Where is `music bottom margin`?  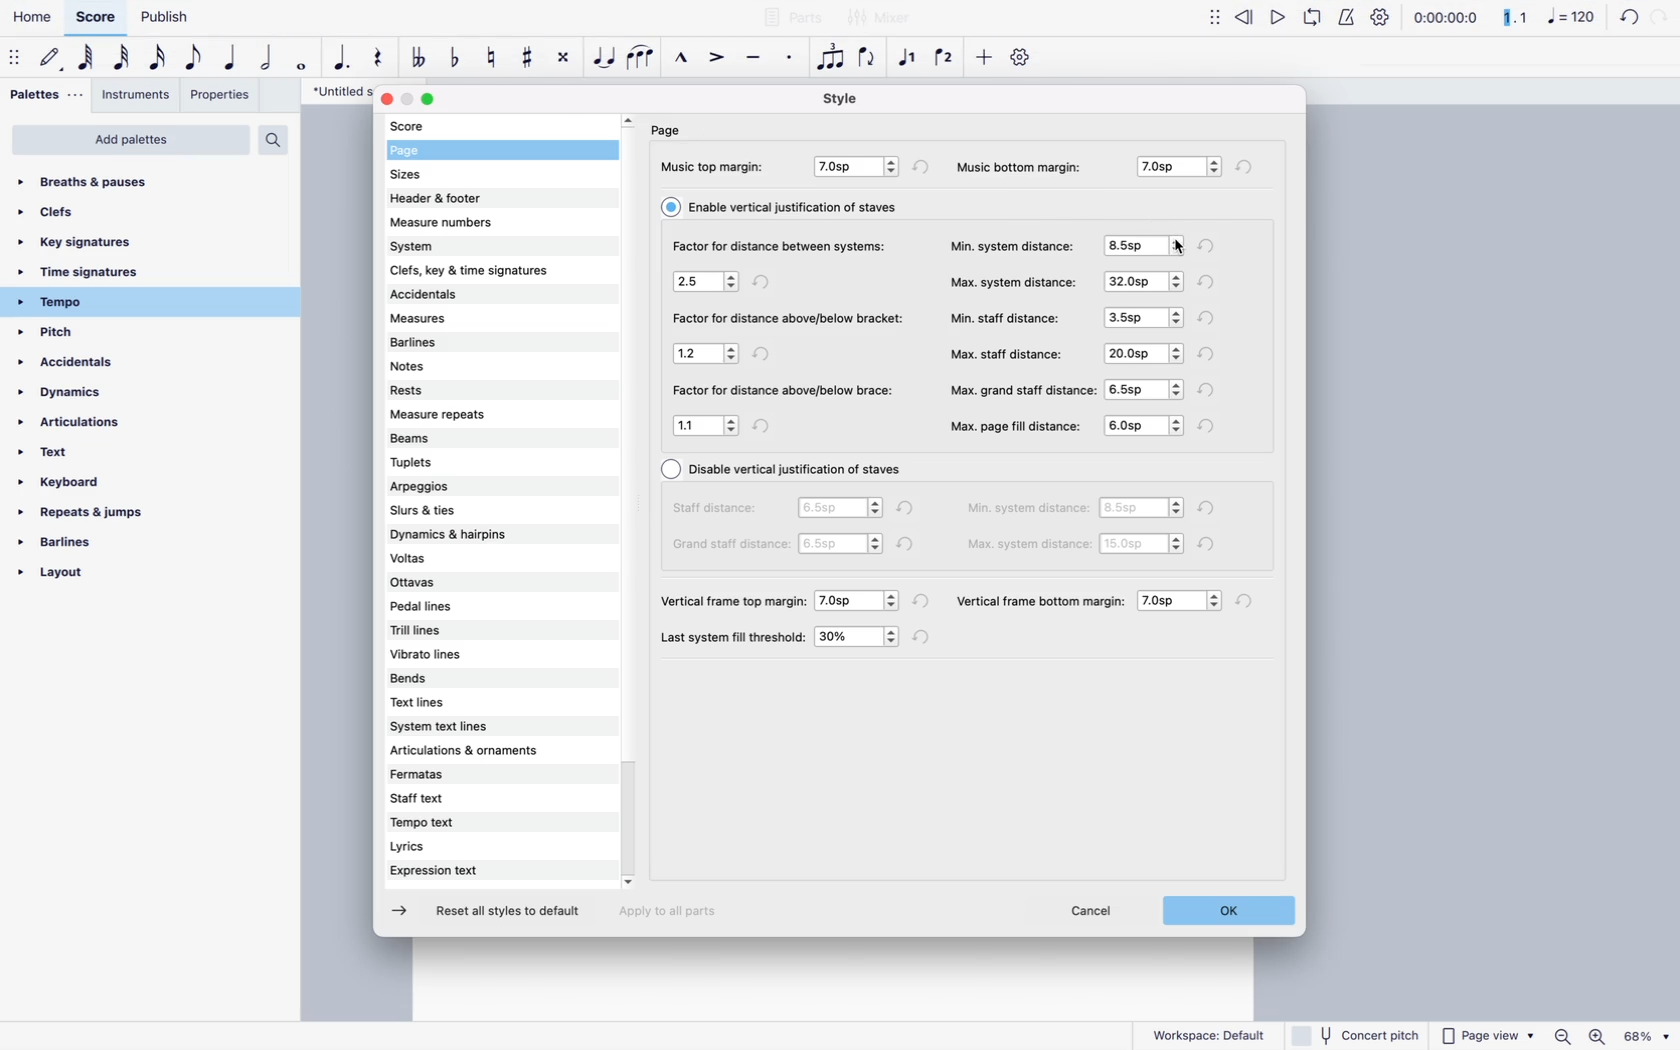
music bottom margin is located at coordinates (1028, 164).